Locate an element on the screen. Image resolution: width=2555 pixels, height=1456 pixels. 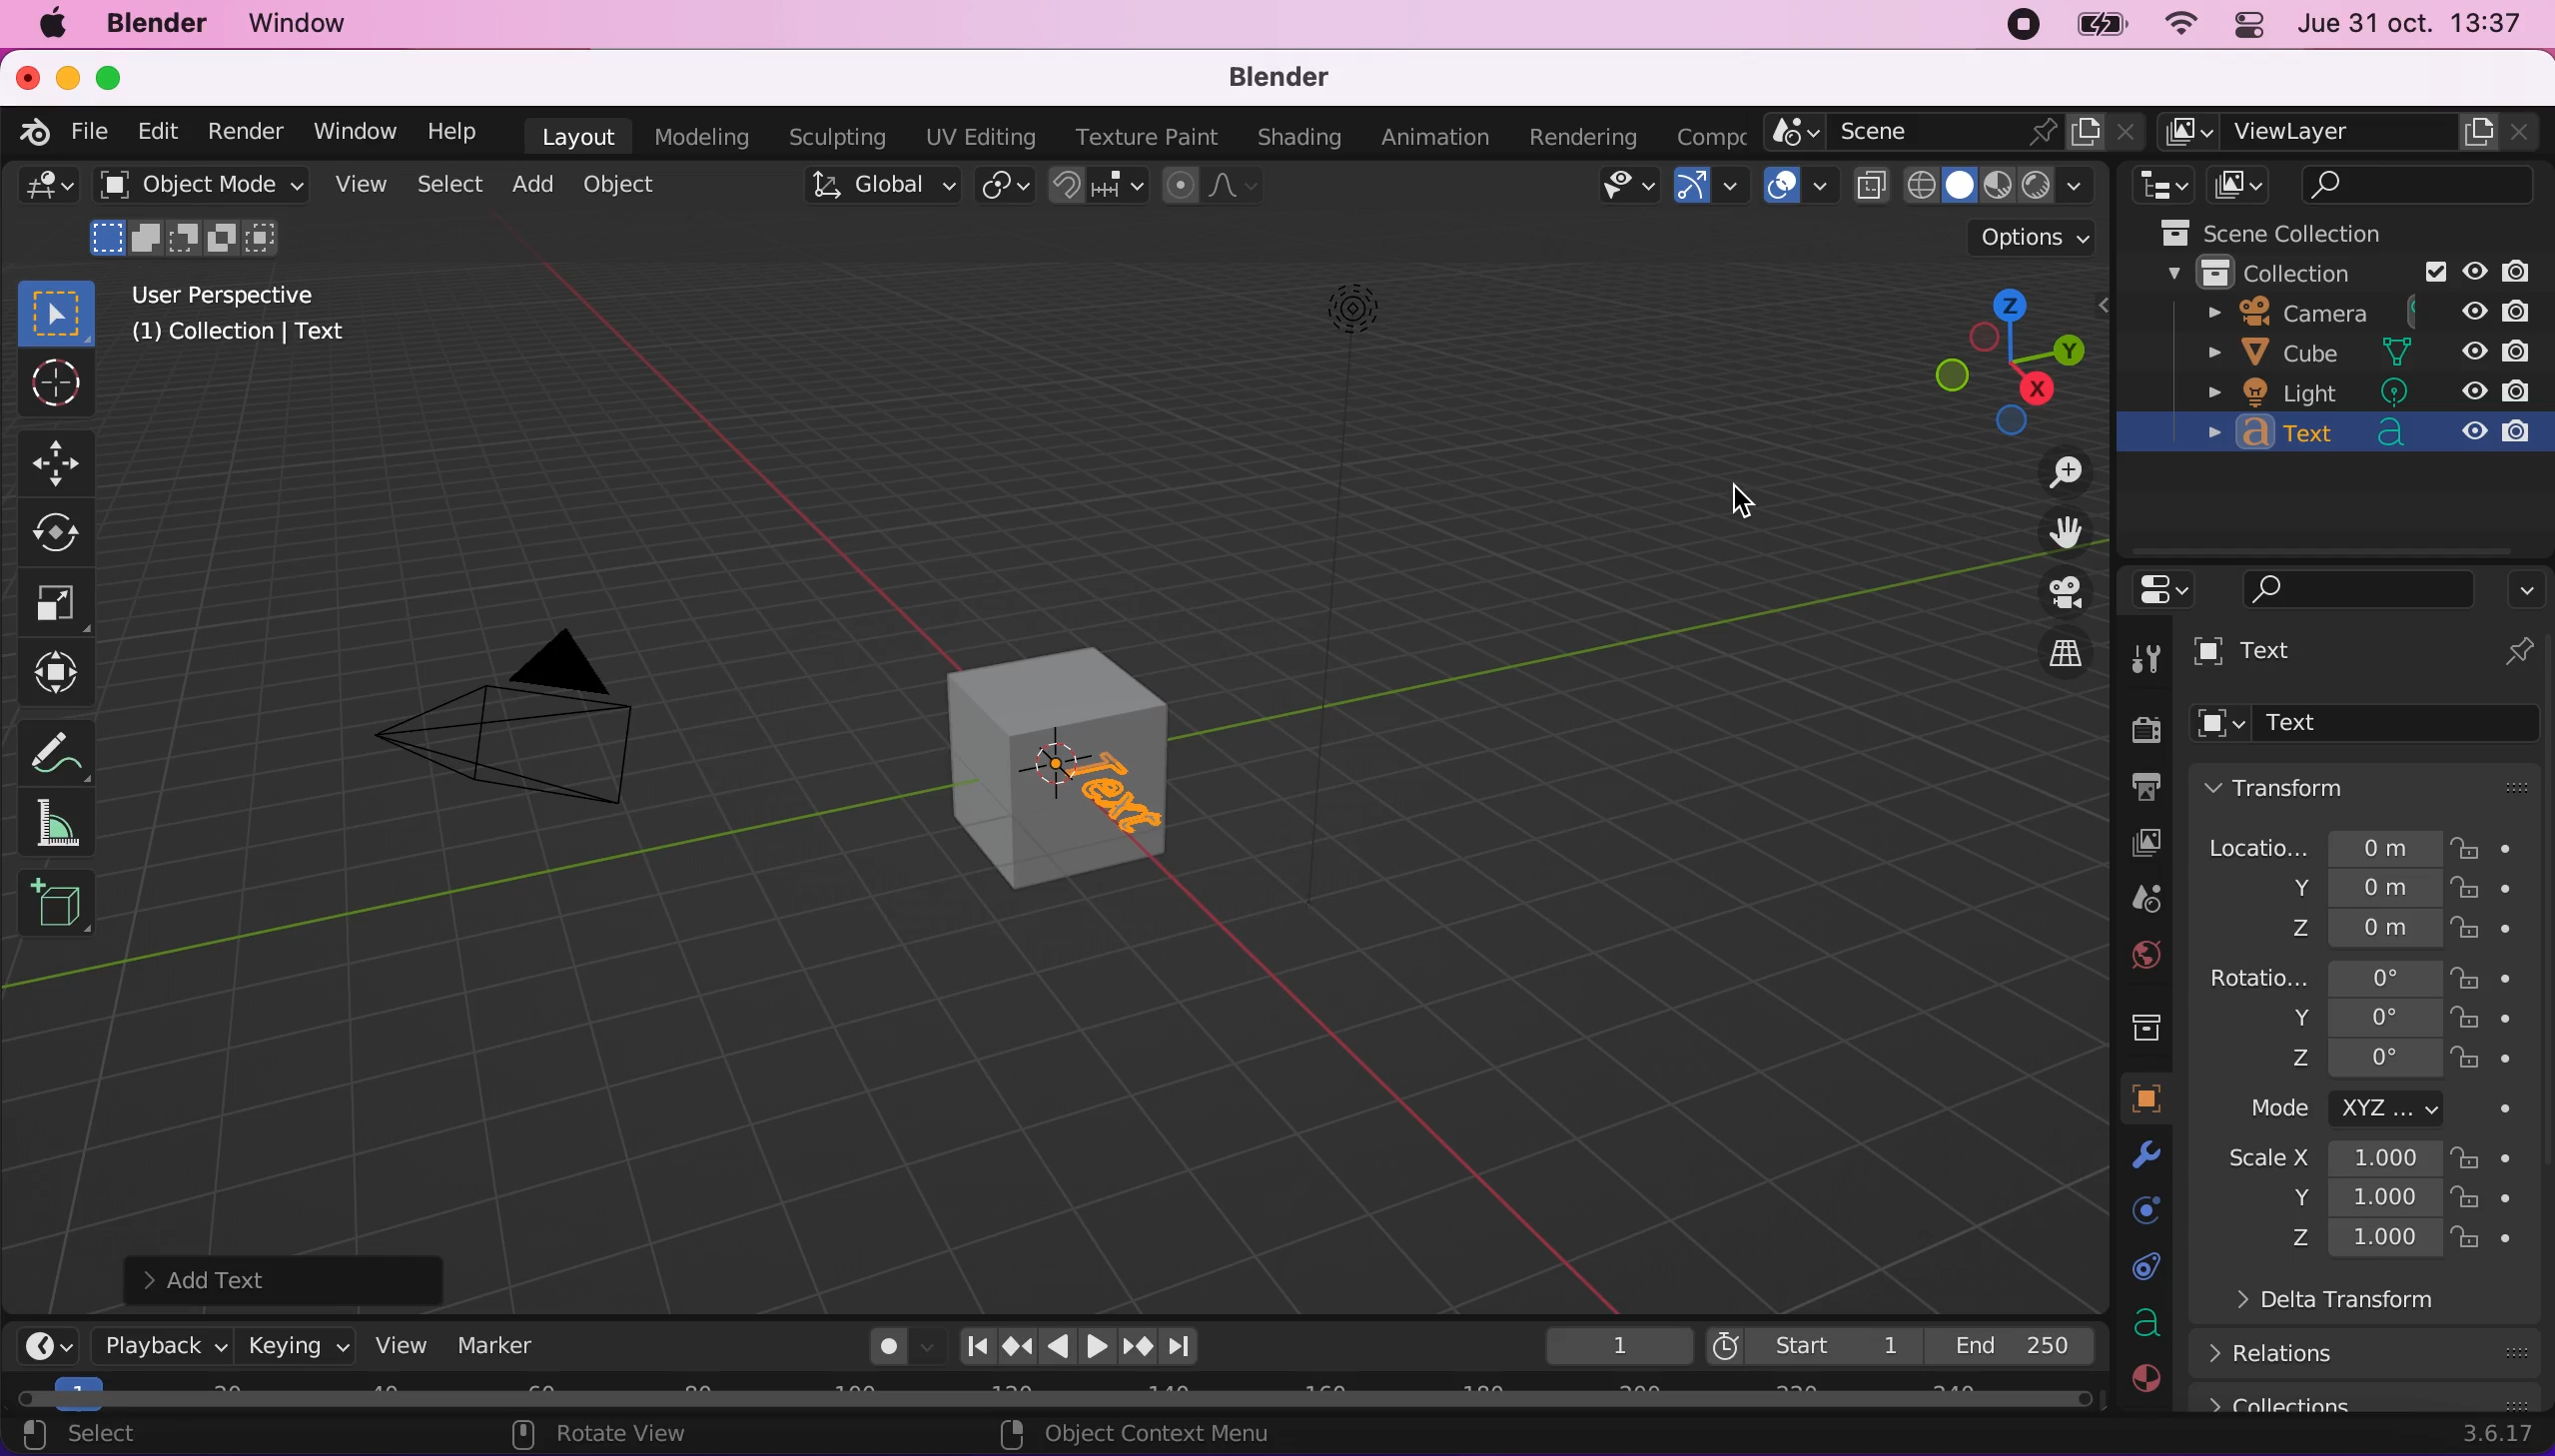
select is located at coordinates (77, 1436).